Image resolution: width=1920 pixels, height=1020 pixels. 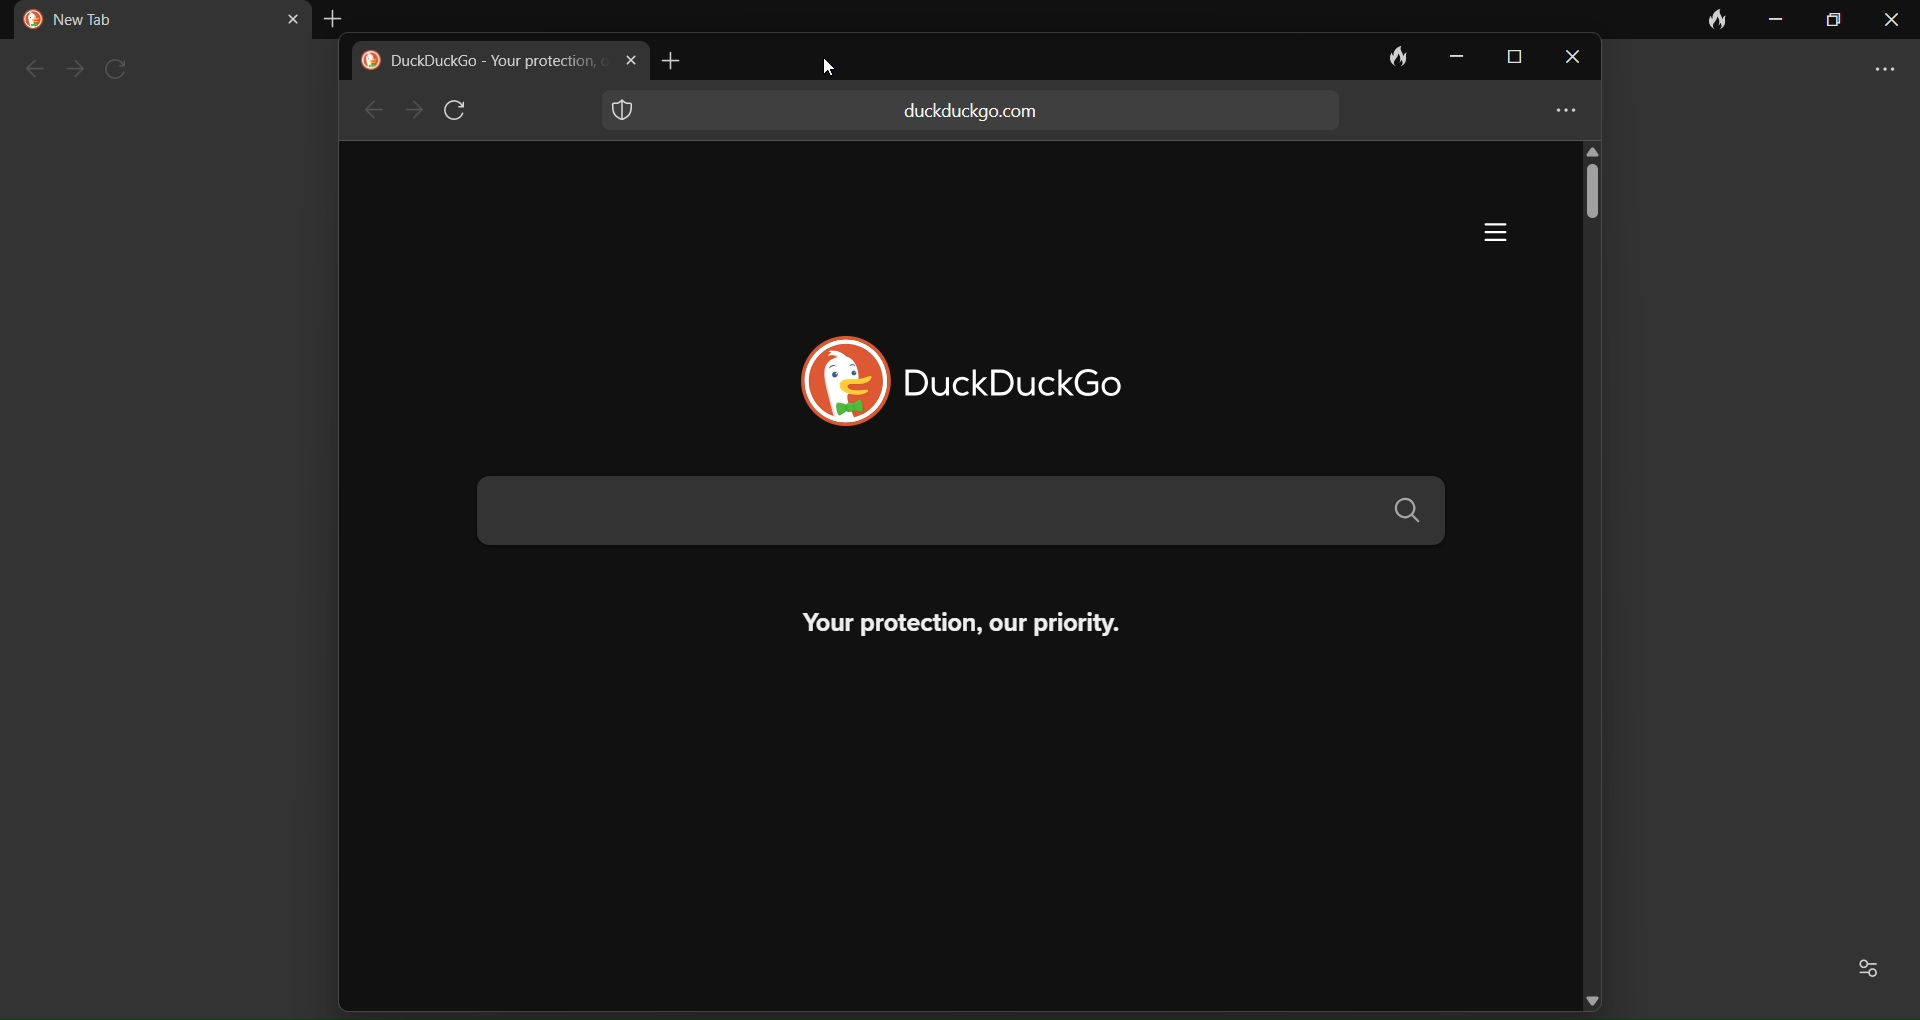 I want to click on Your protection, our priority., so click(x=933, y=623).